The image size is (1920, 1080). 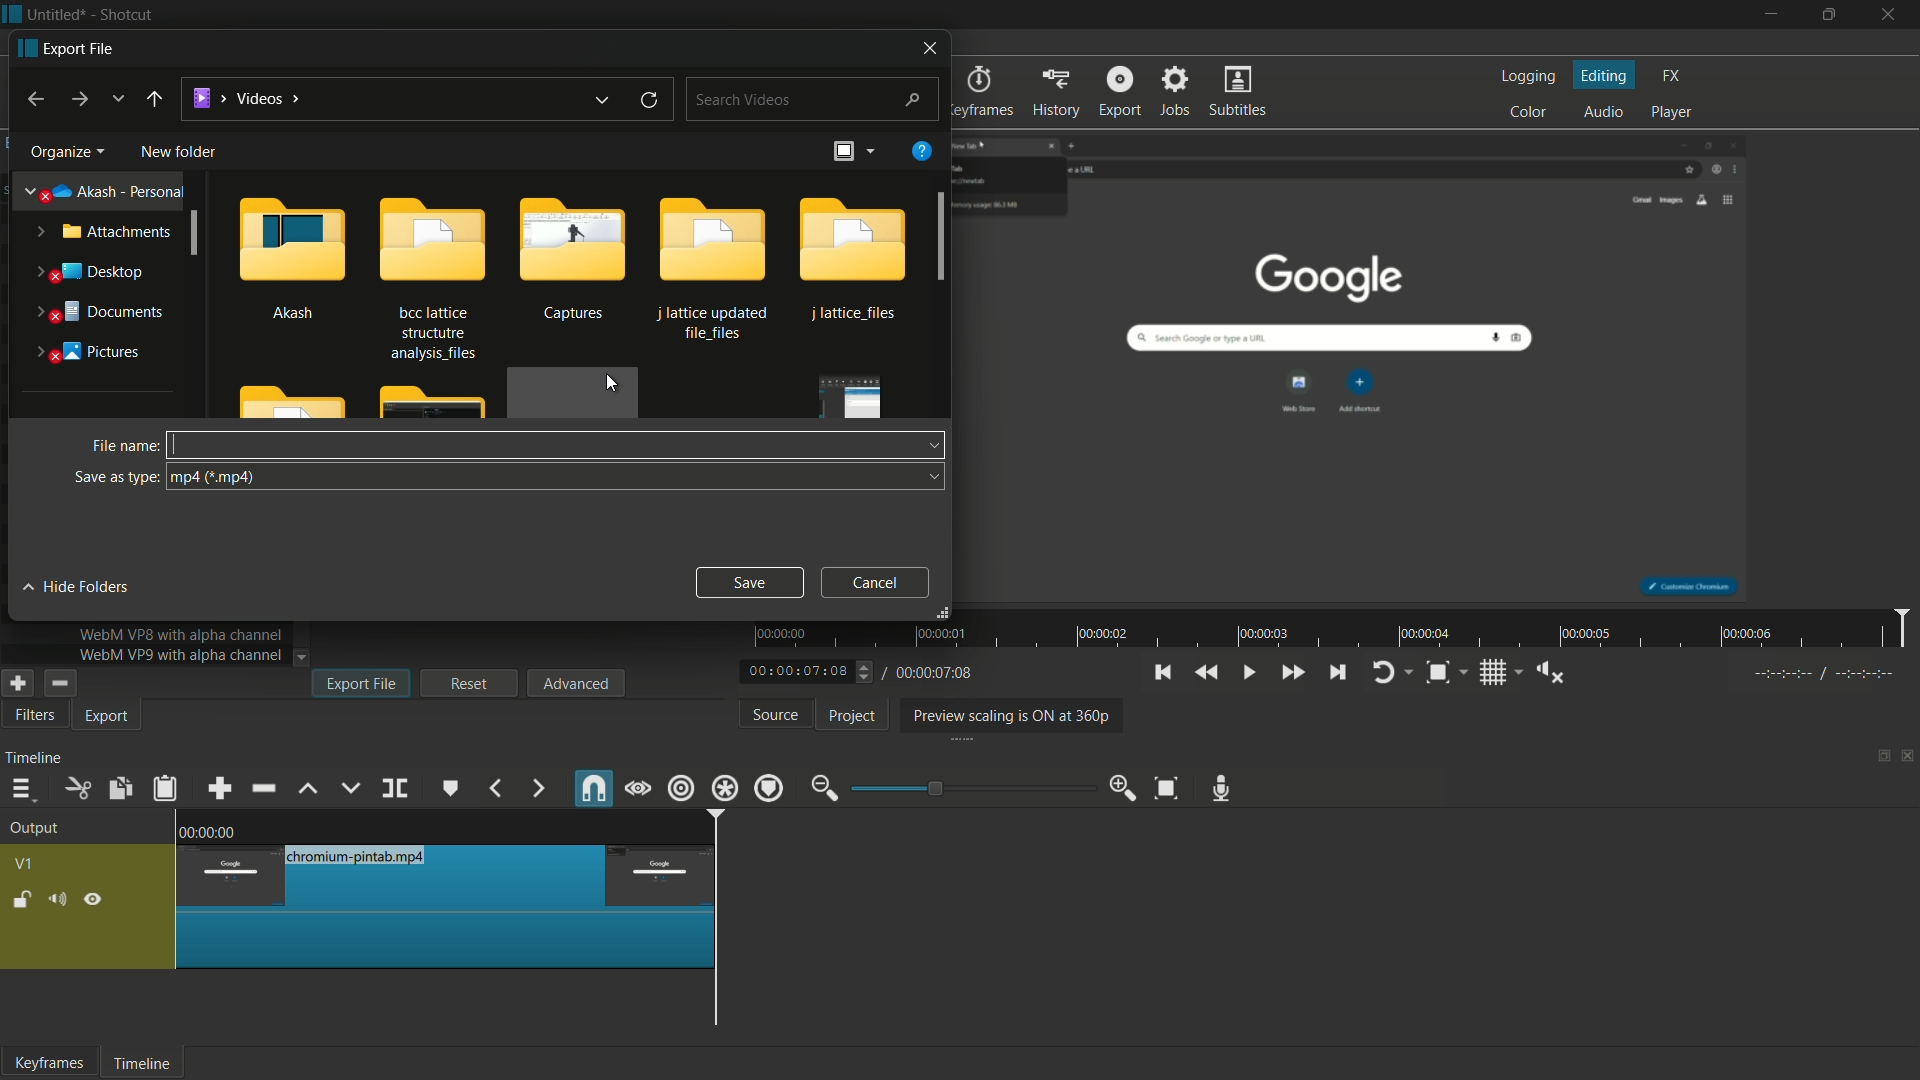 I want to click on ut video, so click(x=31, y=716).